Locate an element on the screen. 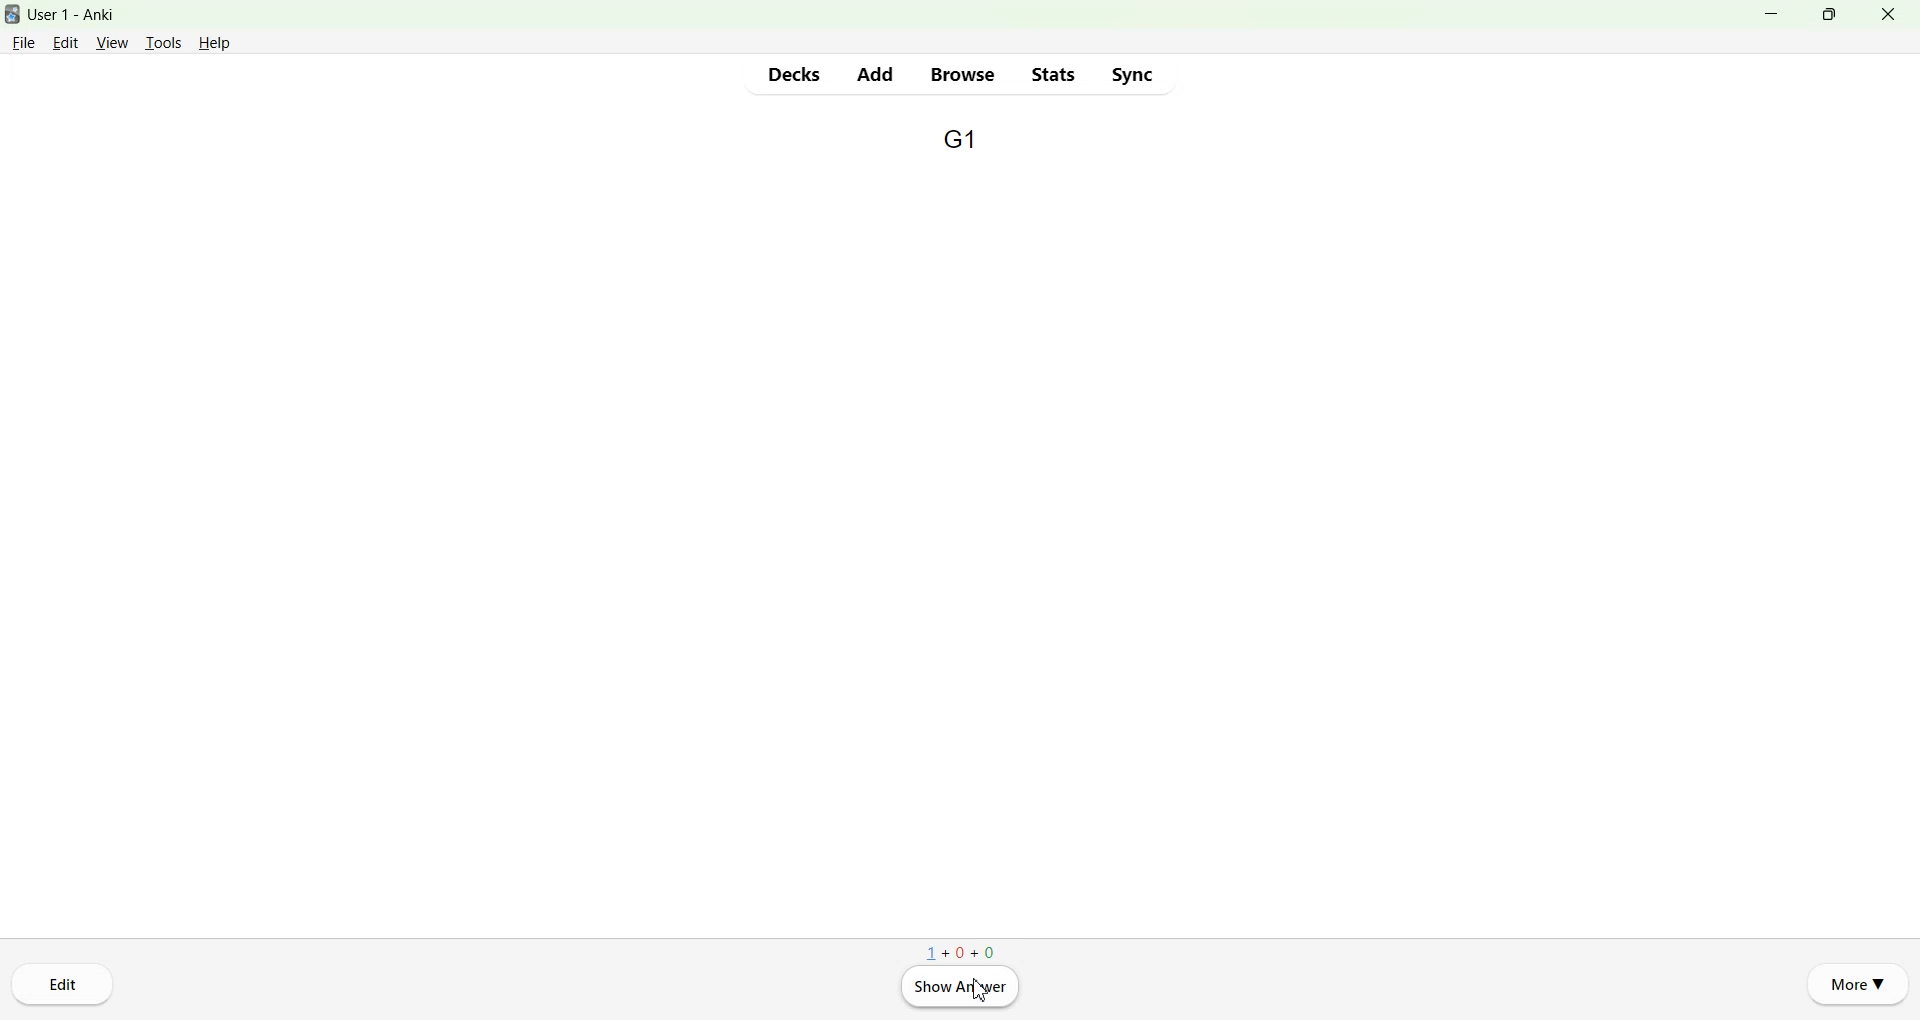 This screenshot has width=1920, height=1020. Decks is located at coordinates (795, 74).